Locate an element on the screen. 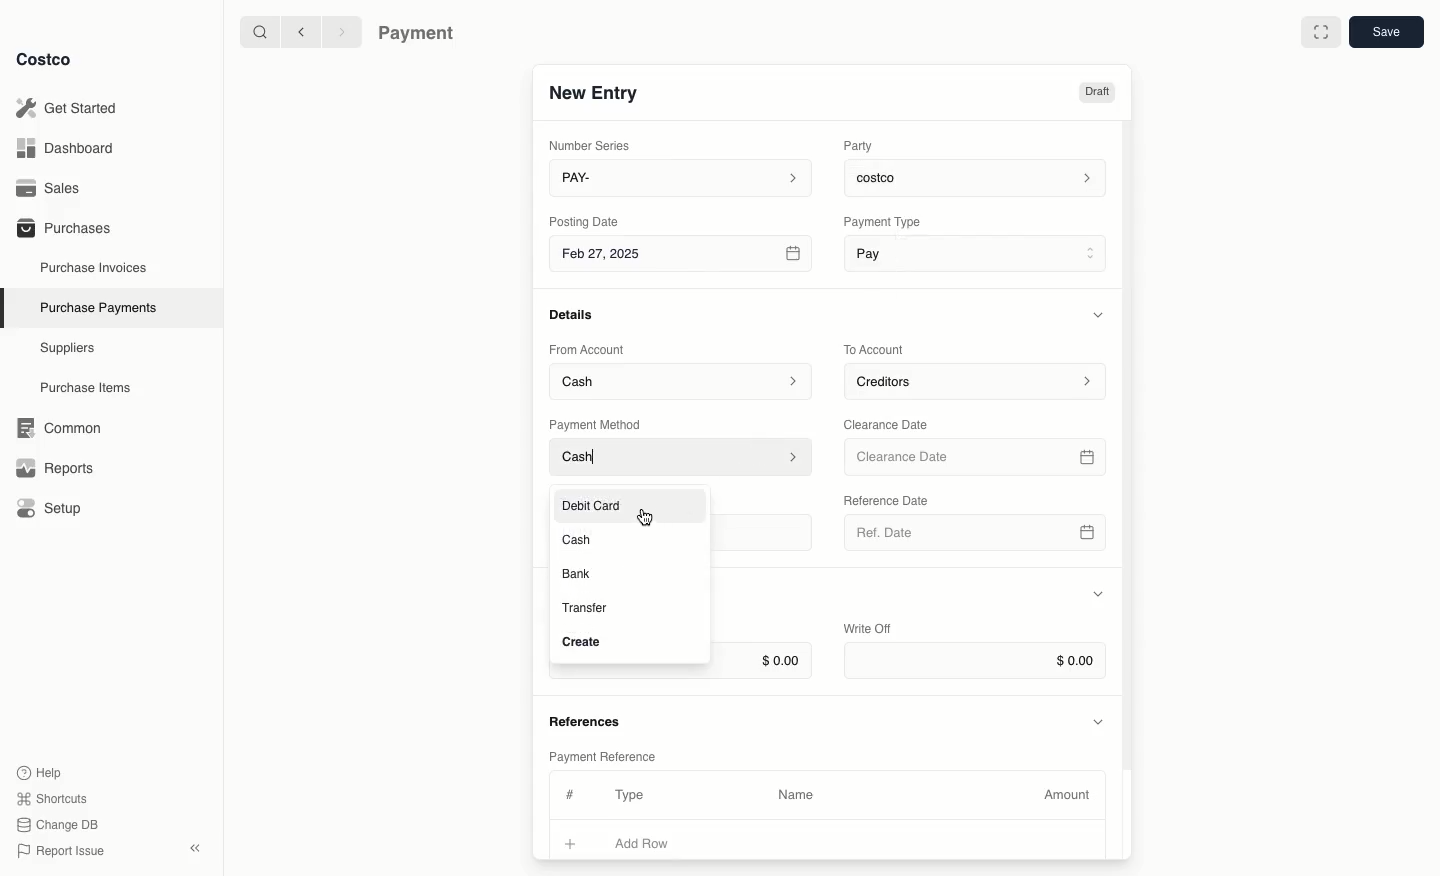 The image size is (1440, 876). Bank is located at coordinates (577, 573).